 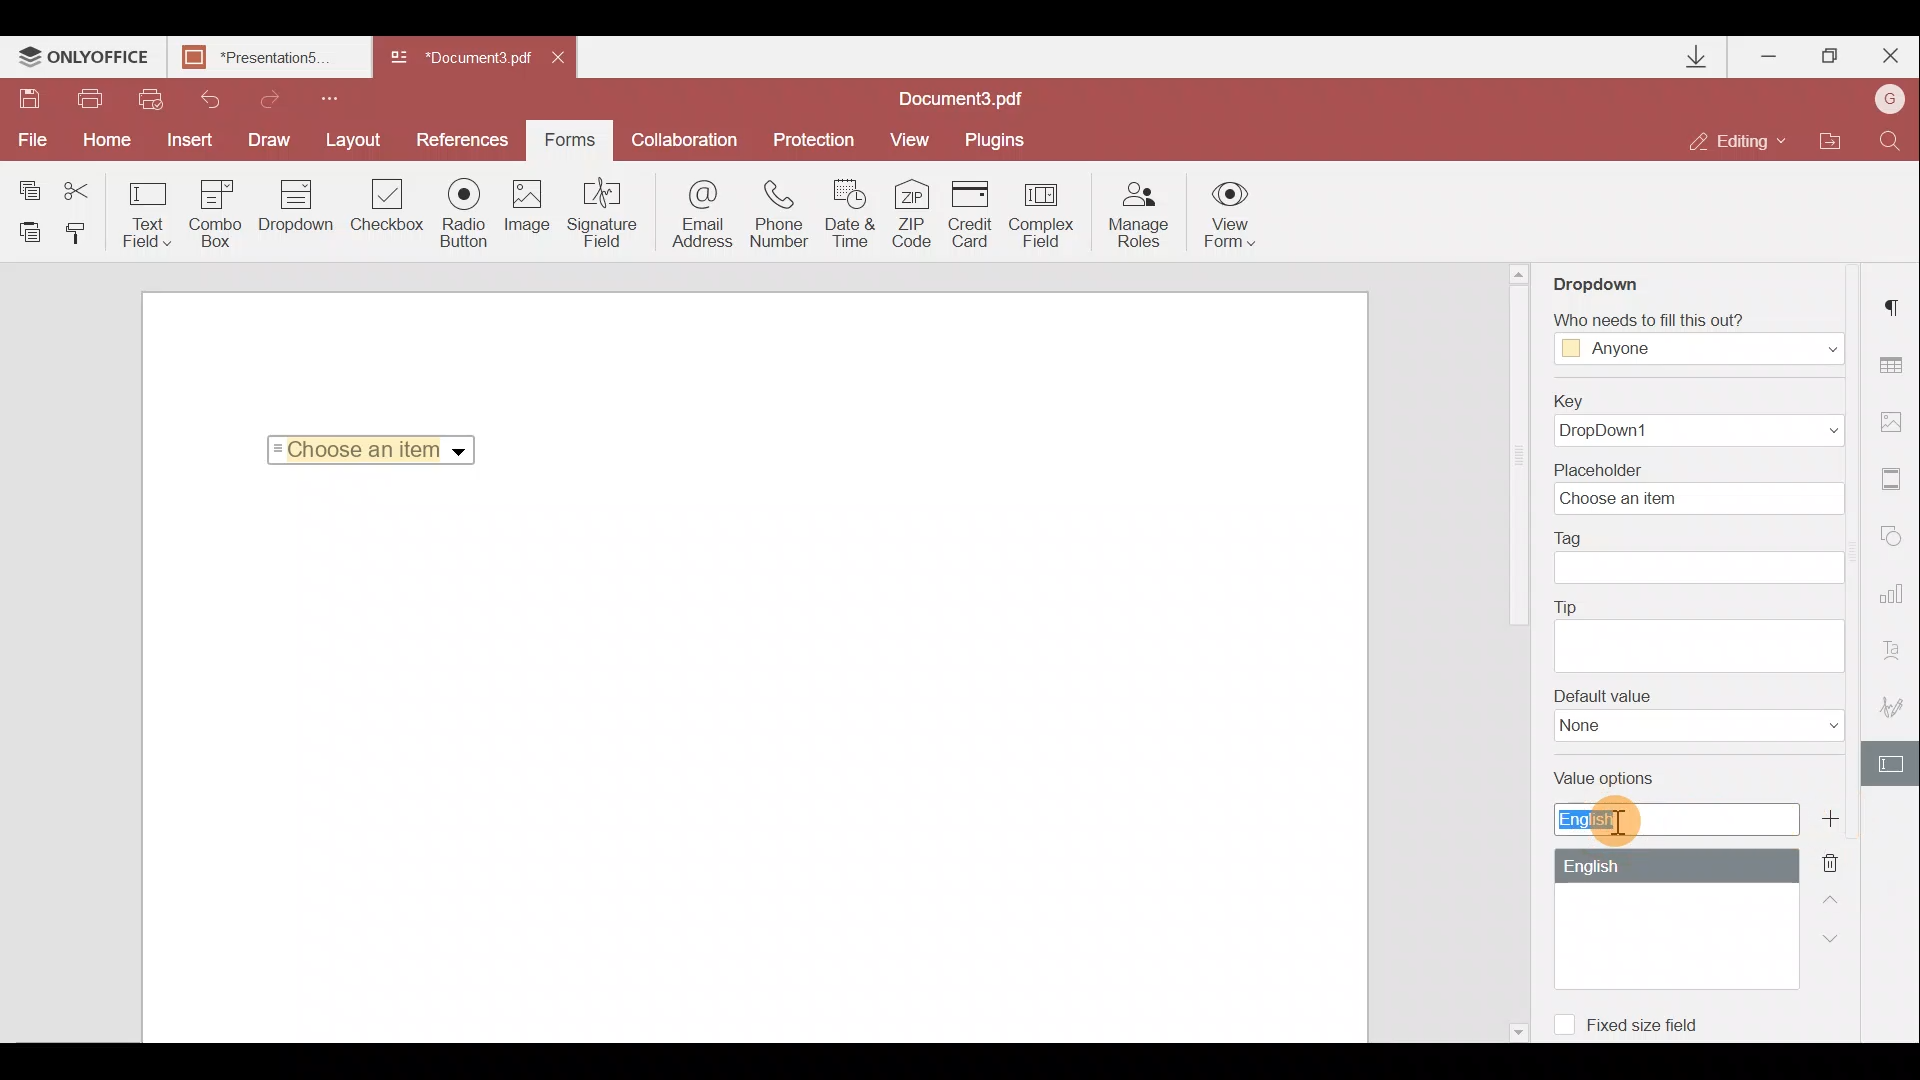 What do you see at coordinates (1829, 143) in the screenshot?
I see `Open file location` at bounding box center [1829, 143].